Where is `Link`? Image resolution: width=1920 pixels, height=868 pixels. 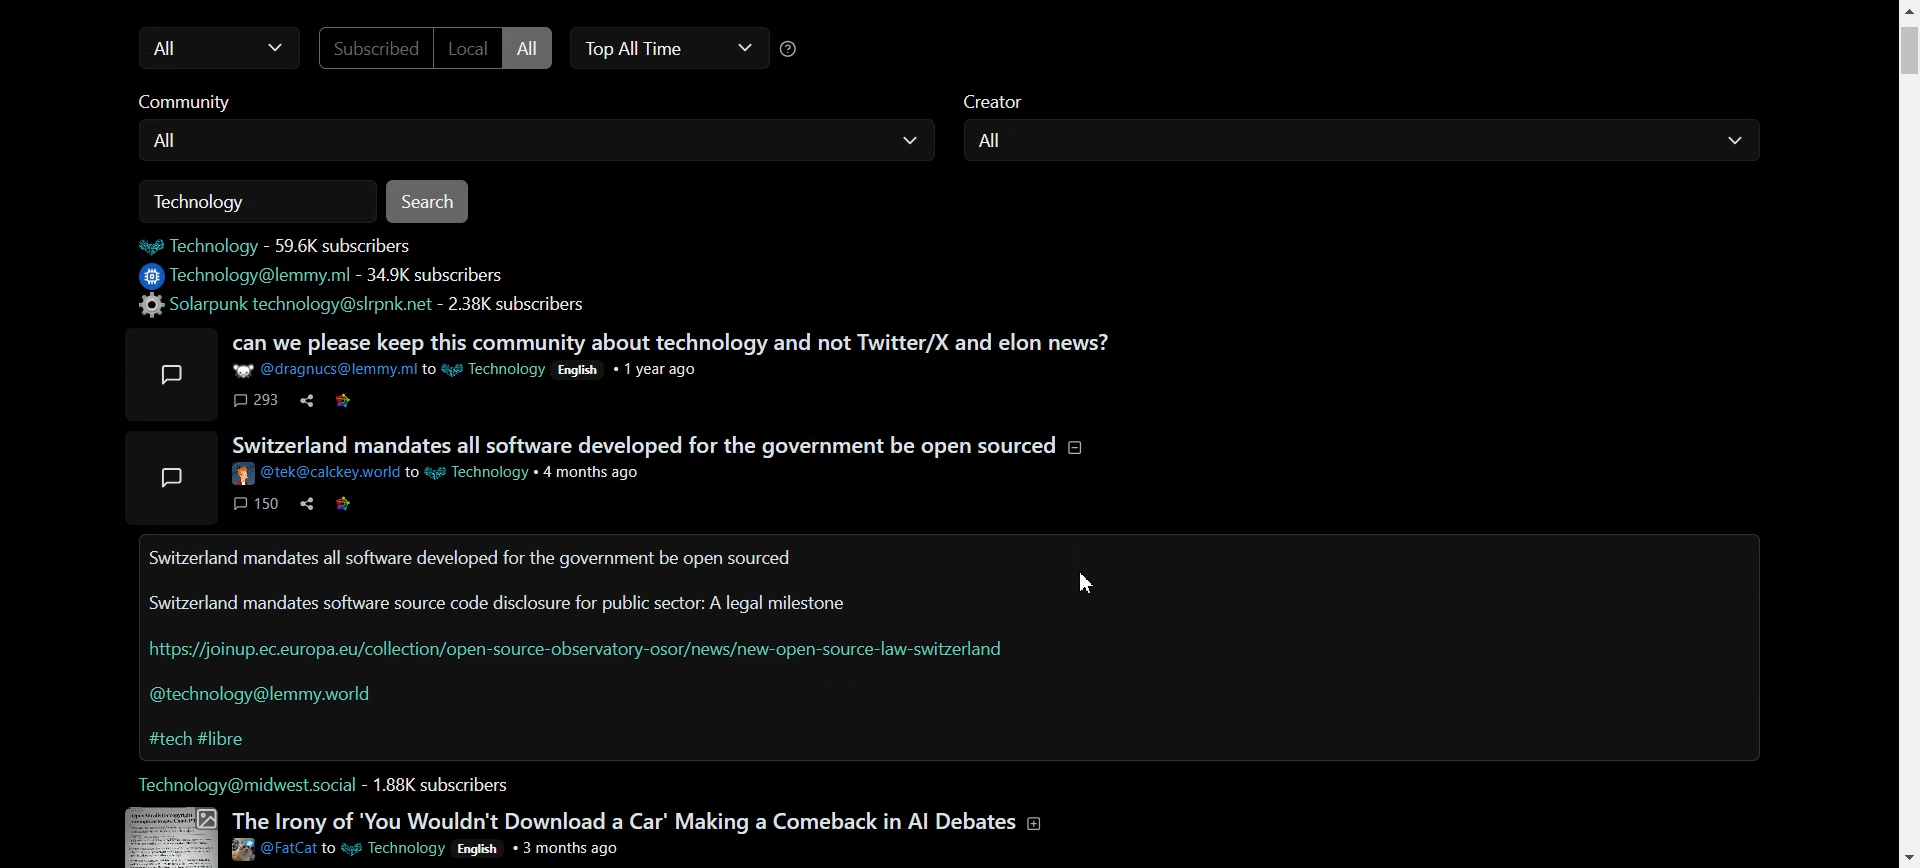 Link is located at coordinates (344, 400).